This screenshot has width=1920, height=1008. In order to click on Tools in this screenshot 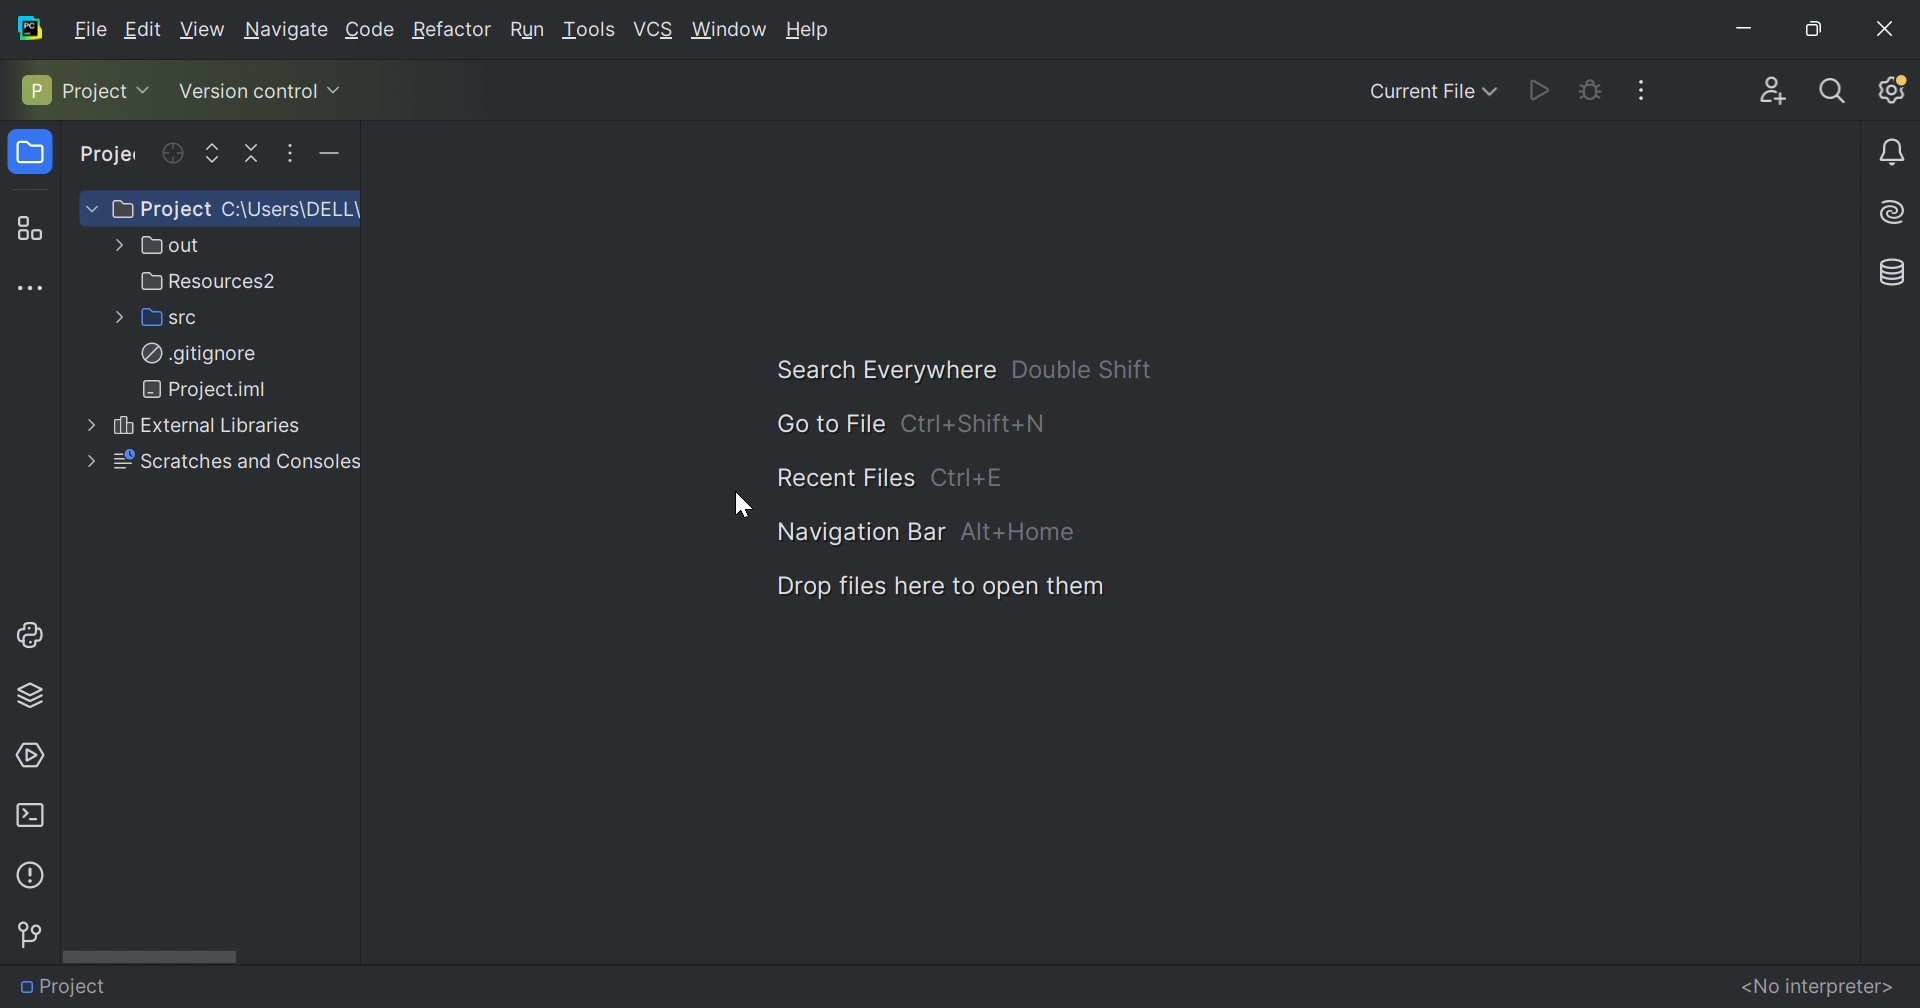, I will do `click(589, 31)`.